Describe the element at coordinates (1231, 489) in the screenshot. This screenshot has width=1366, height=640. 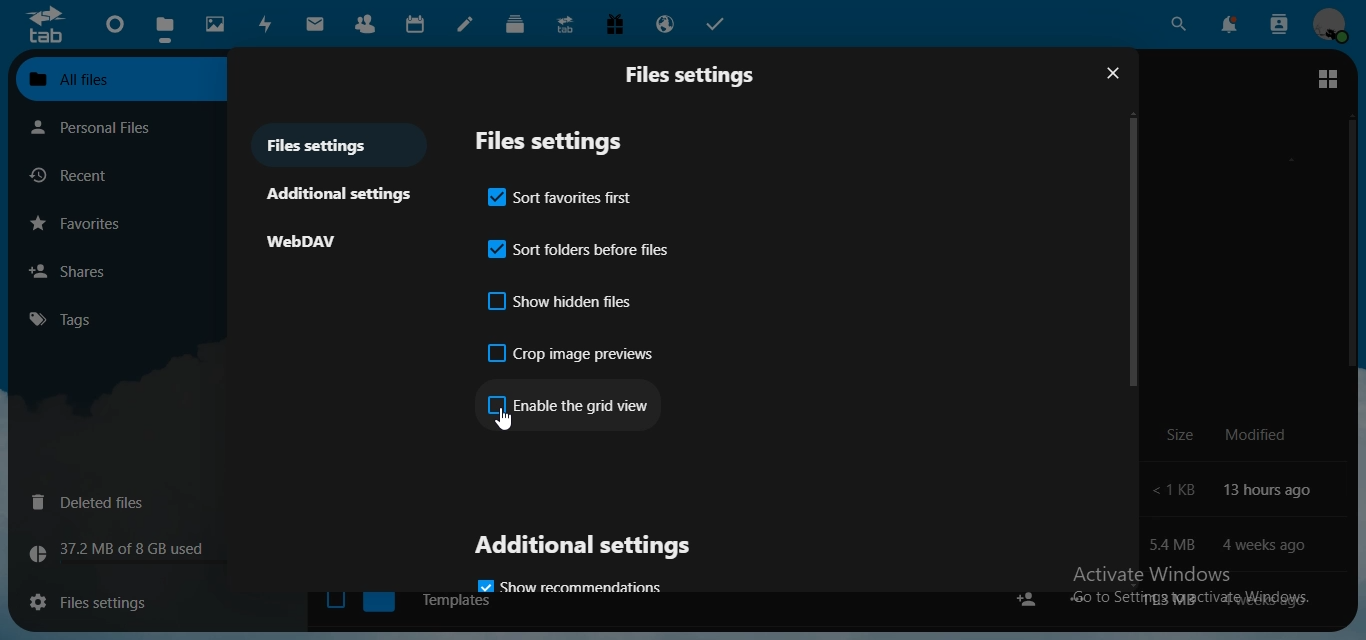
I see `text` at that location.